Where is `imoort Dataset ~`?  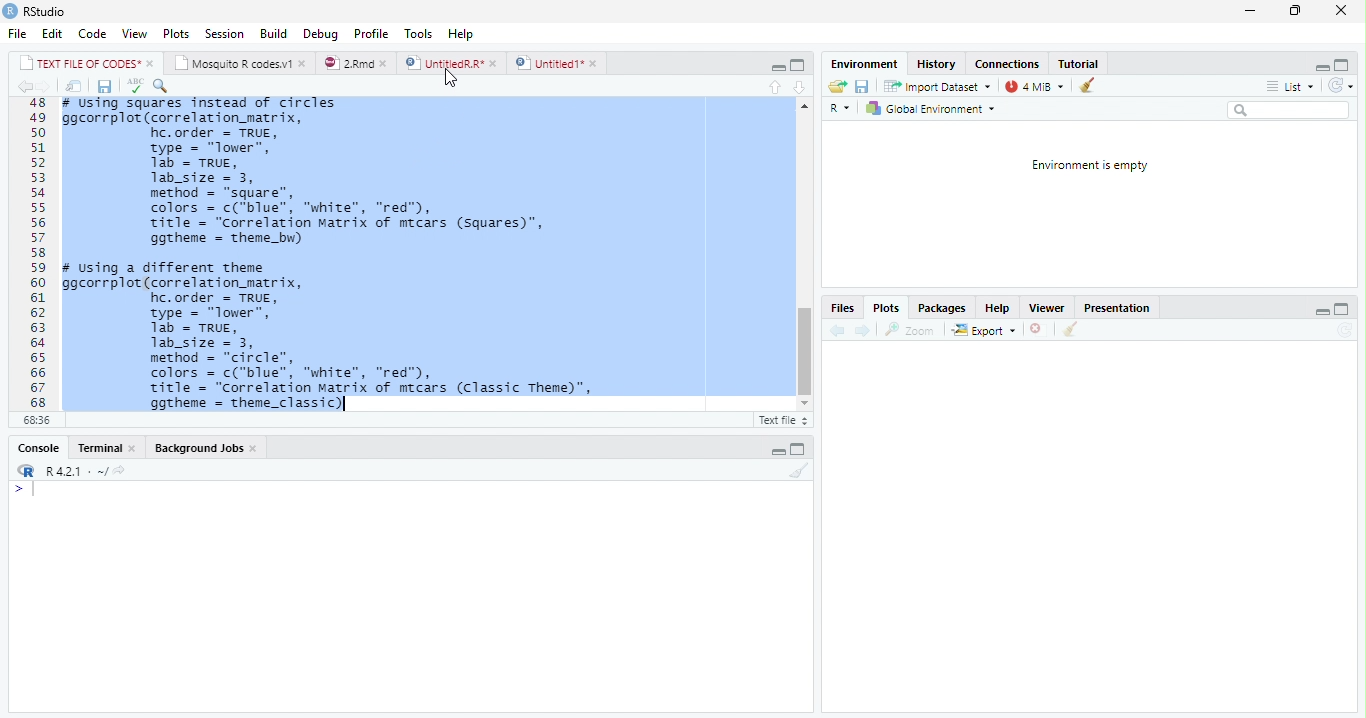
imoort Dataset ~ is located at coordinates (941, 87).